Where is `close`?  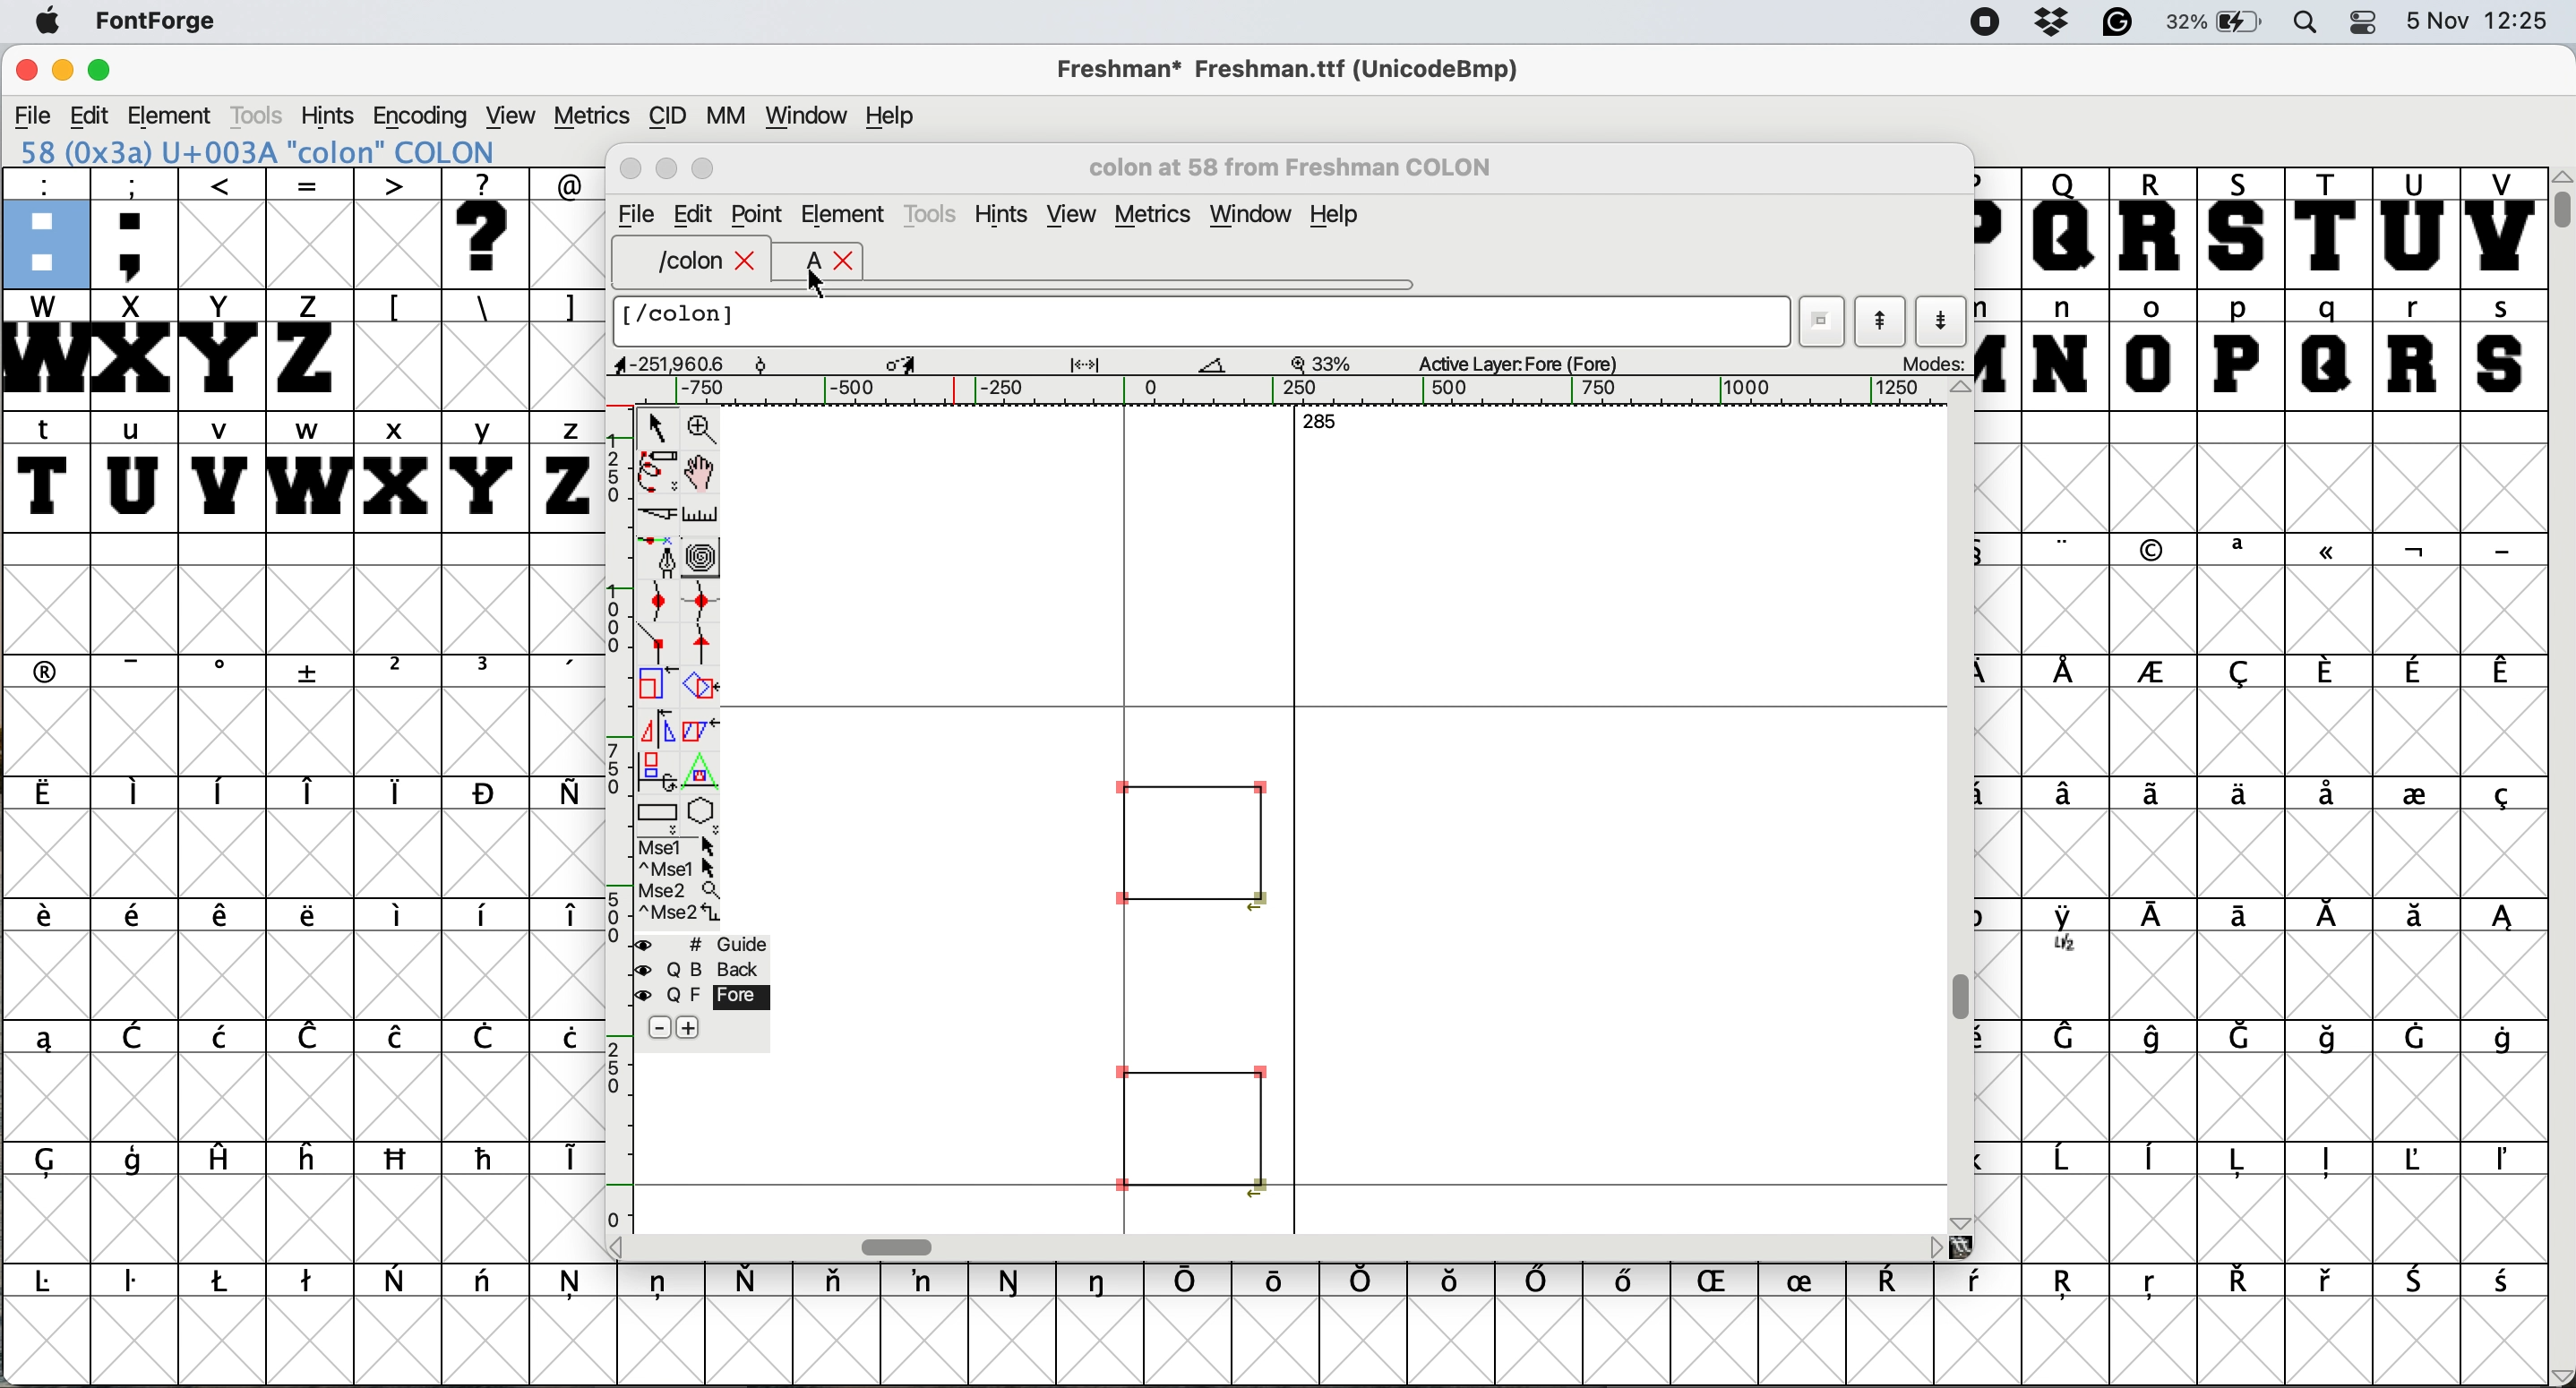
close is located at coordinates (846, 263).